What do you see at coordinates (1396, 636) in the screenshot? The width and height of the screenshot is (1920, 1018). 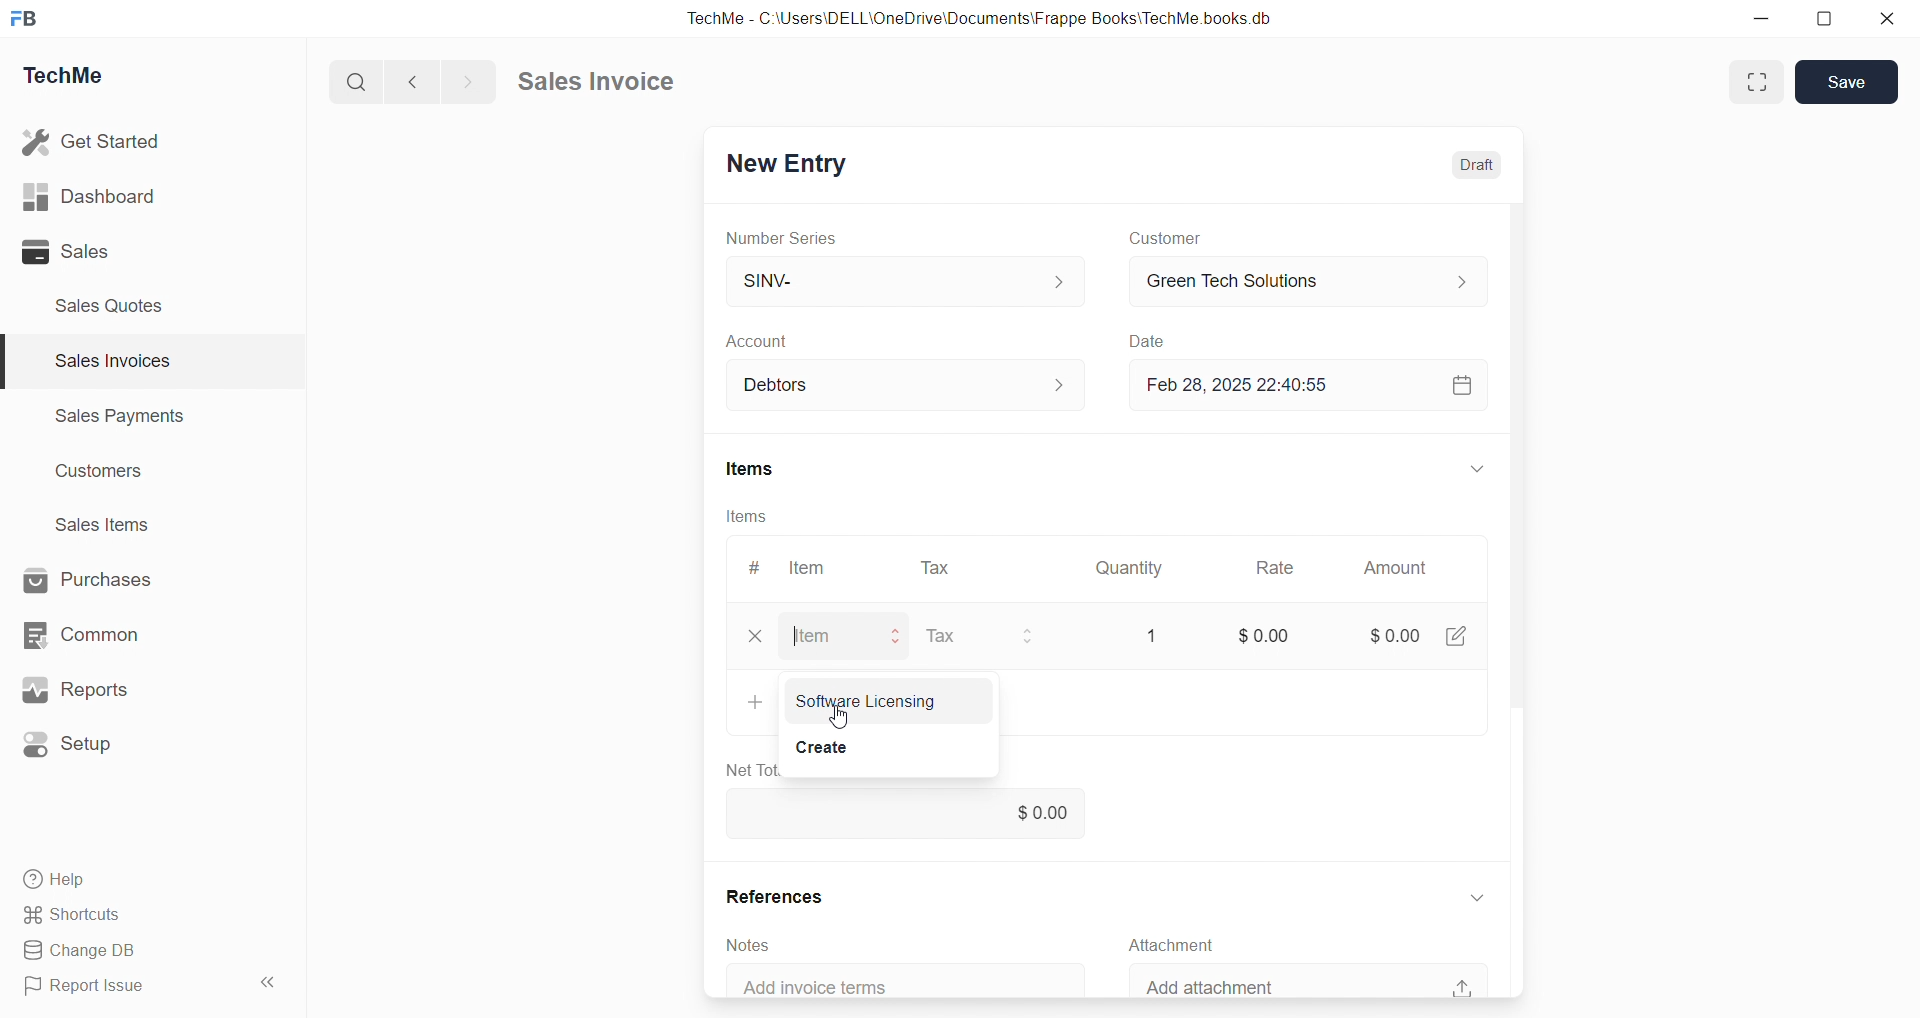 I see `$0.00` at bounding box center [1396, 636].